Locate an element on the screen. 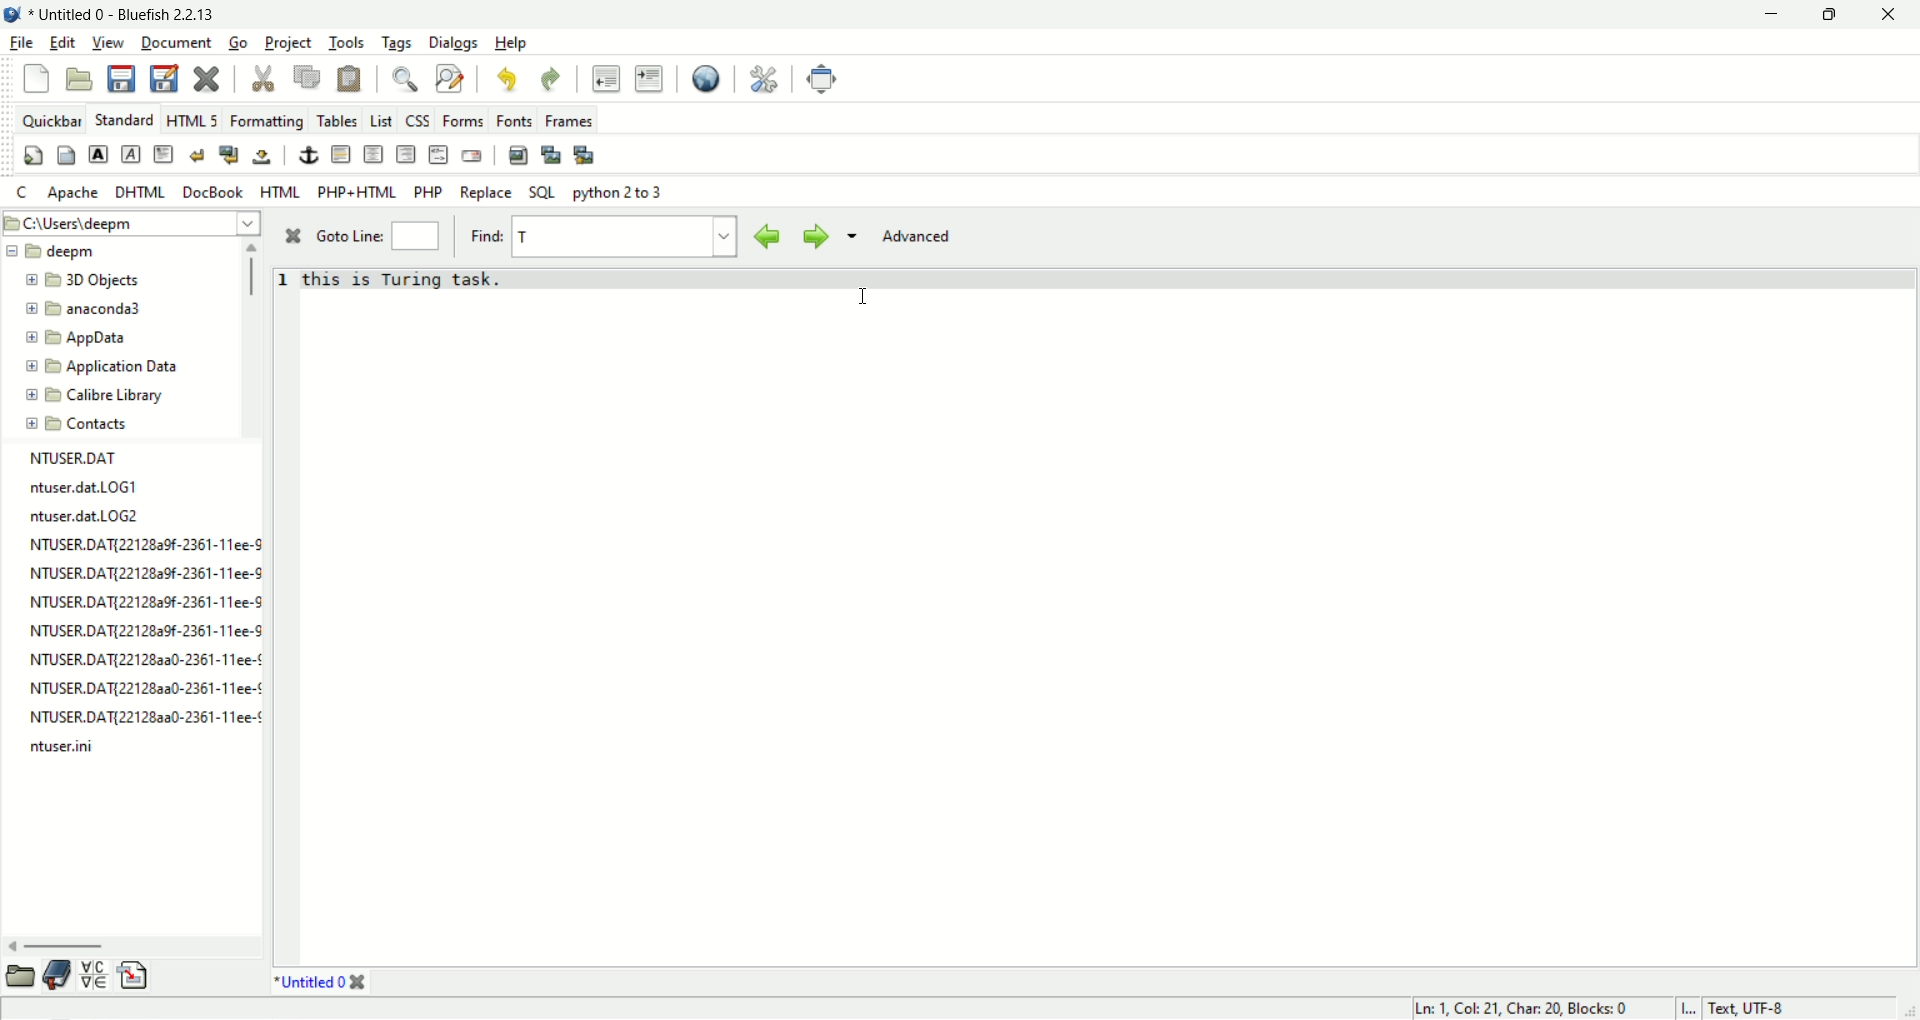  list is located at coordinates (383, 122).